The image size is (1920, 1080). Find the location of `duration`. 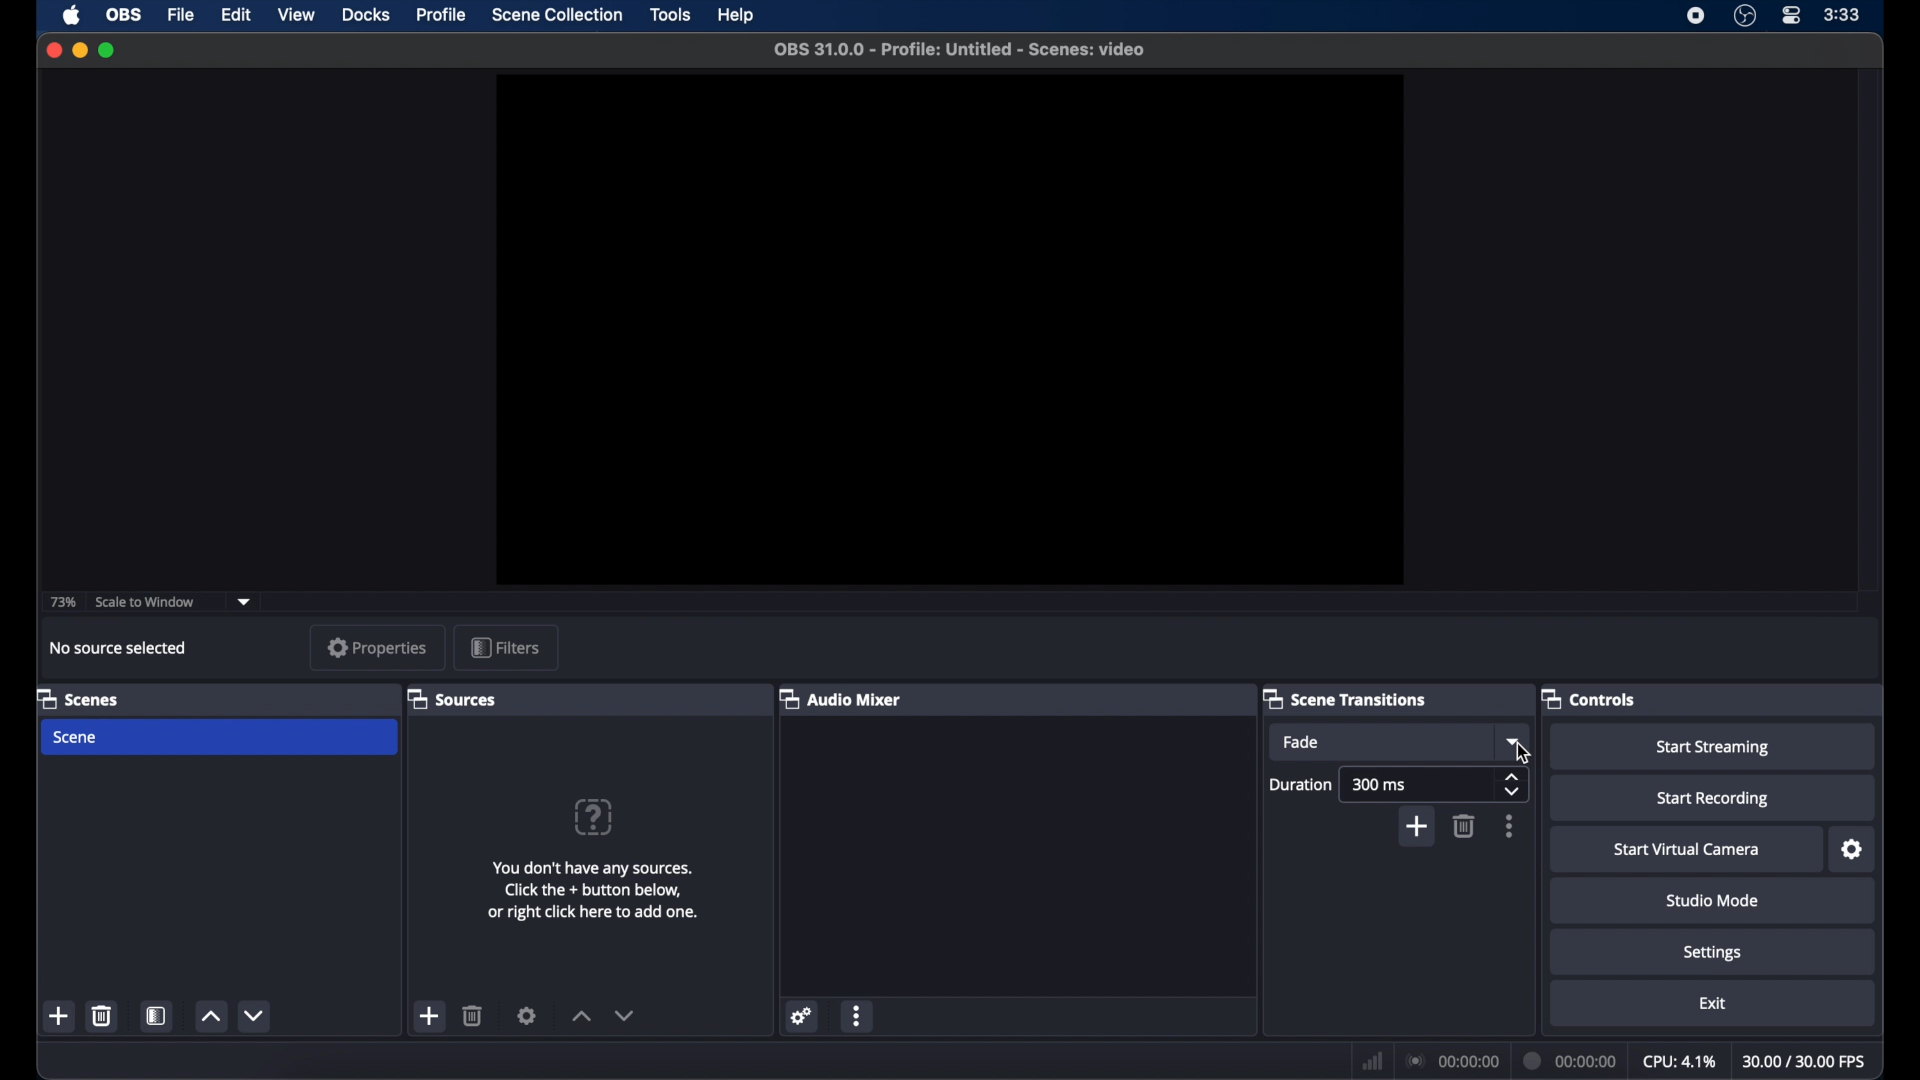

duration is located at coordinates (1572, 1057).